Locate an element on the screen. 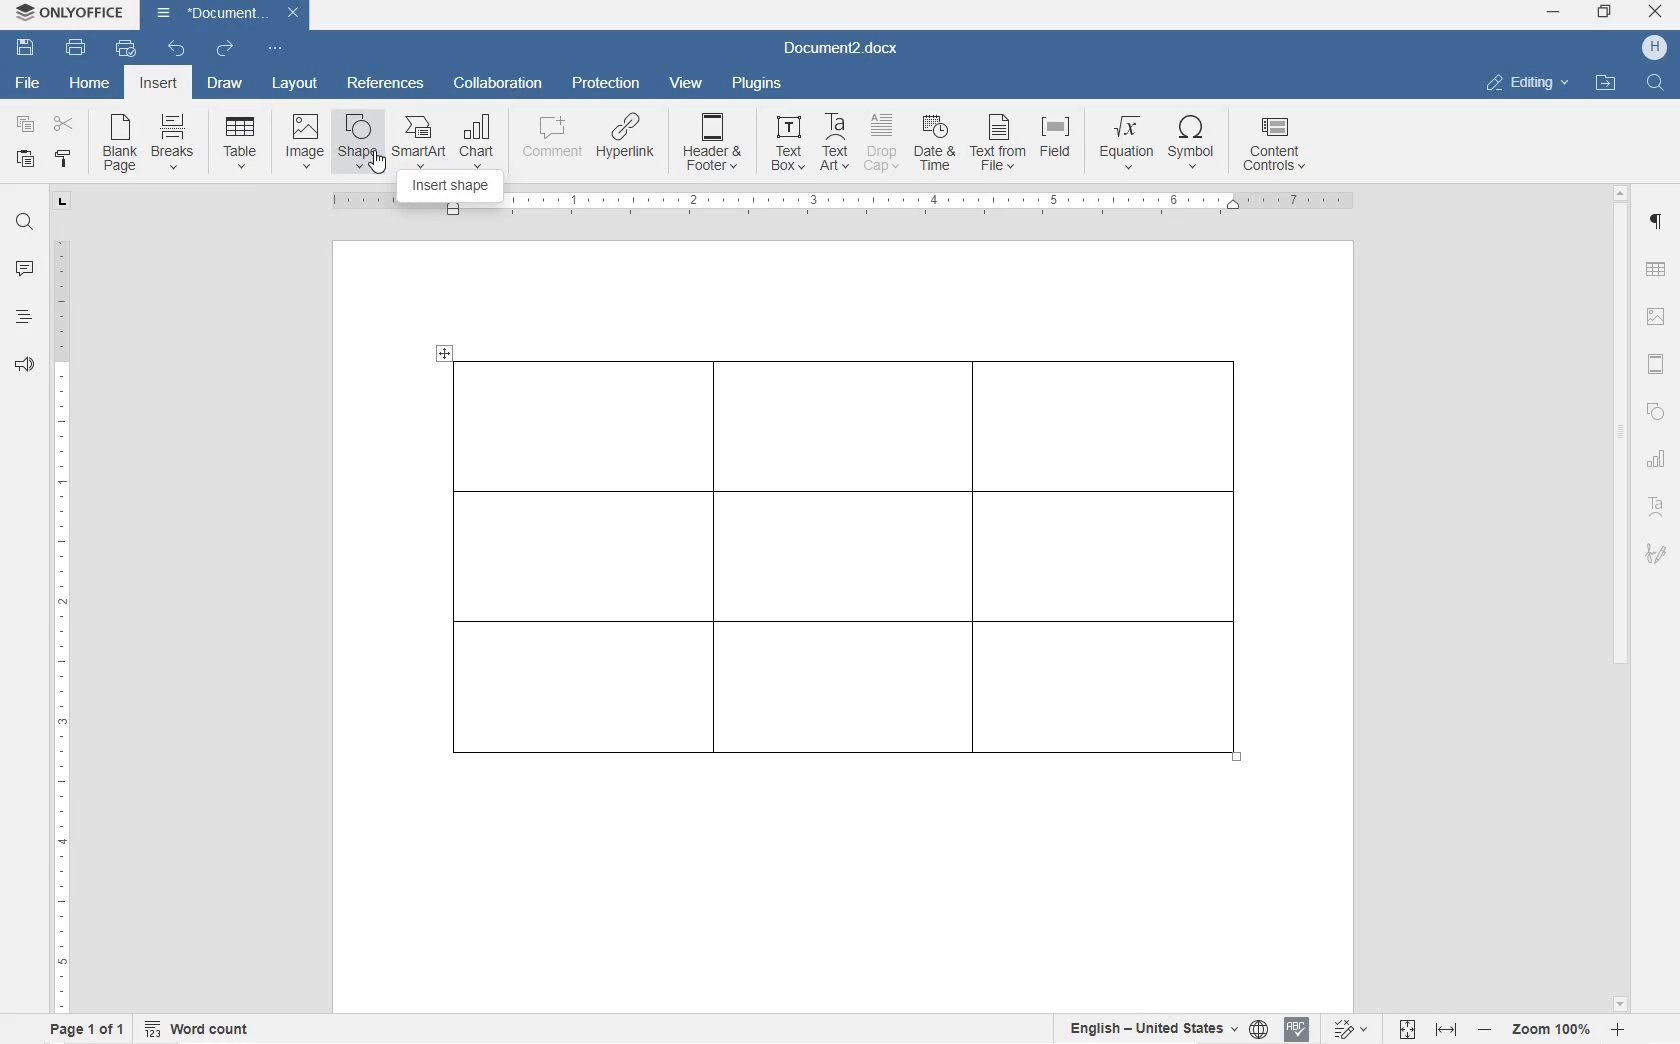 This screenshot has height=1044, width=1680. CONTENT CONTROLS is located at coordinates (1271, 147).